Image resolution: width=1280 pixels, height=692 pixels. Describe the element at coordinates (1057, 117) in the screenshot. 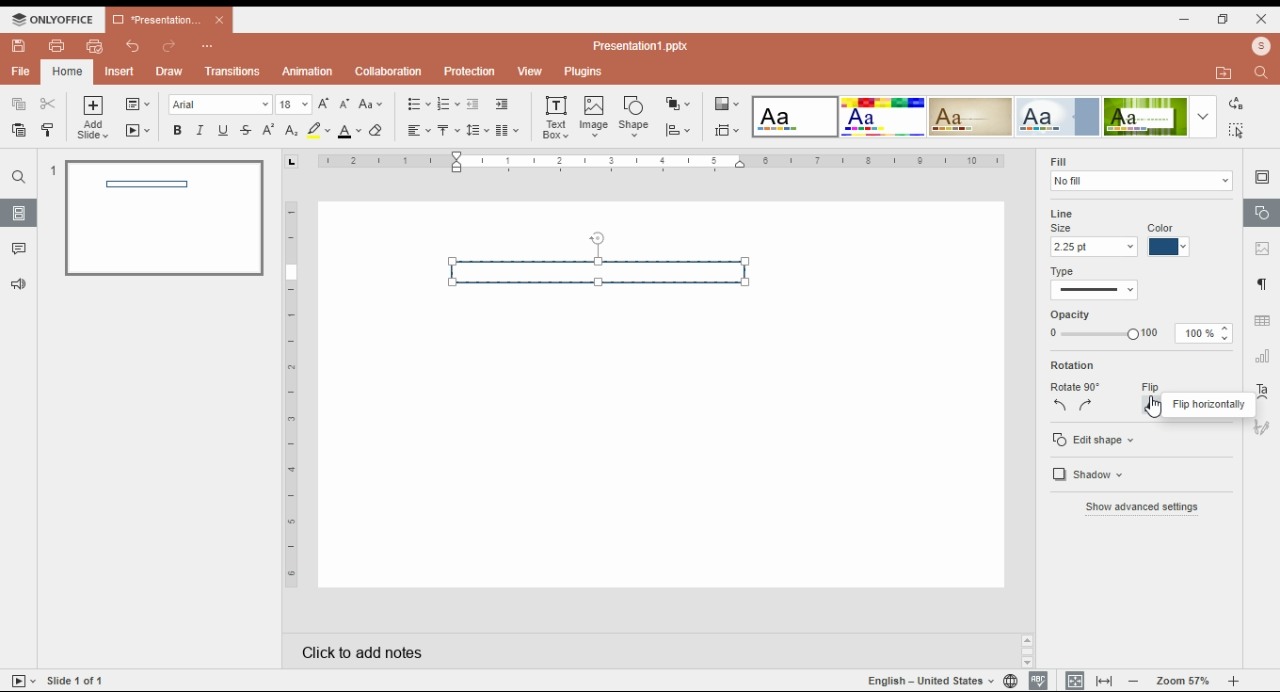

I see `color theme` at that location.